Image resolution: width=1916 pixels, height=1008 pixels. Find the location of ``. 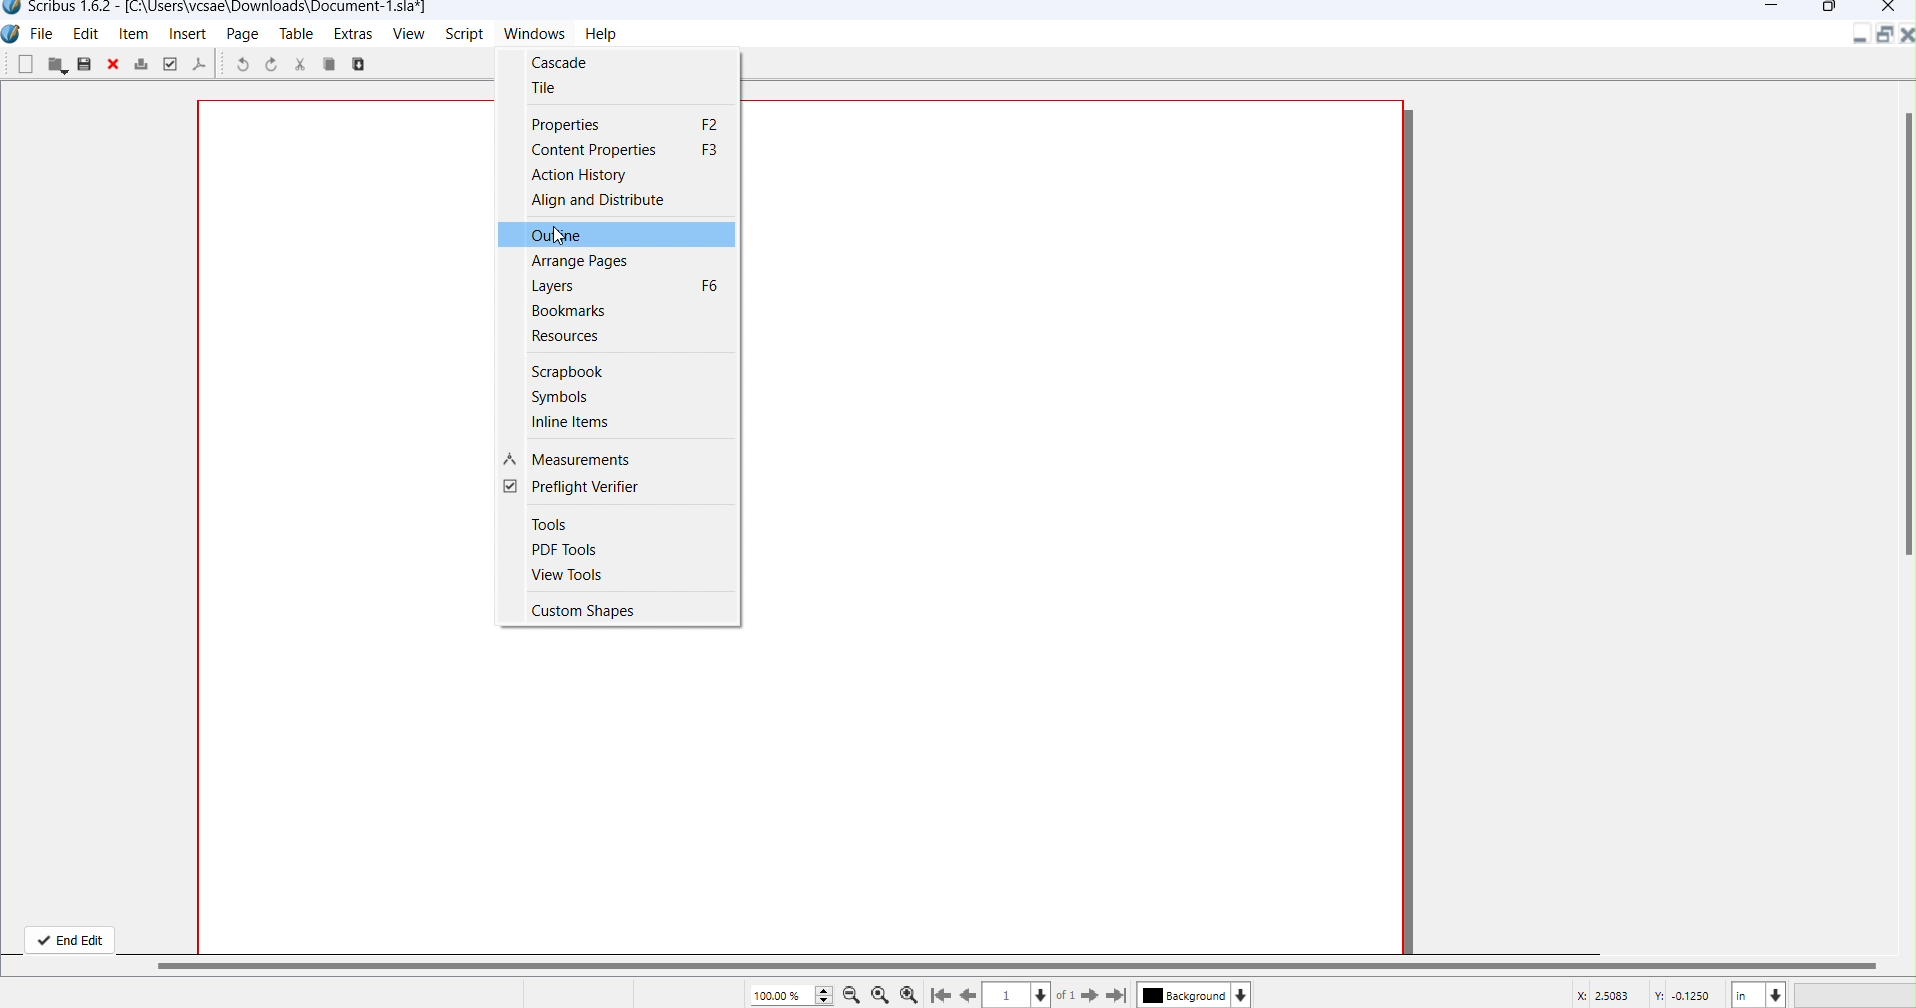

 is located at coordinates (304, 63).